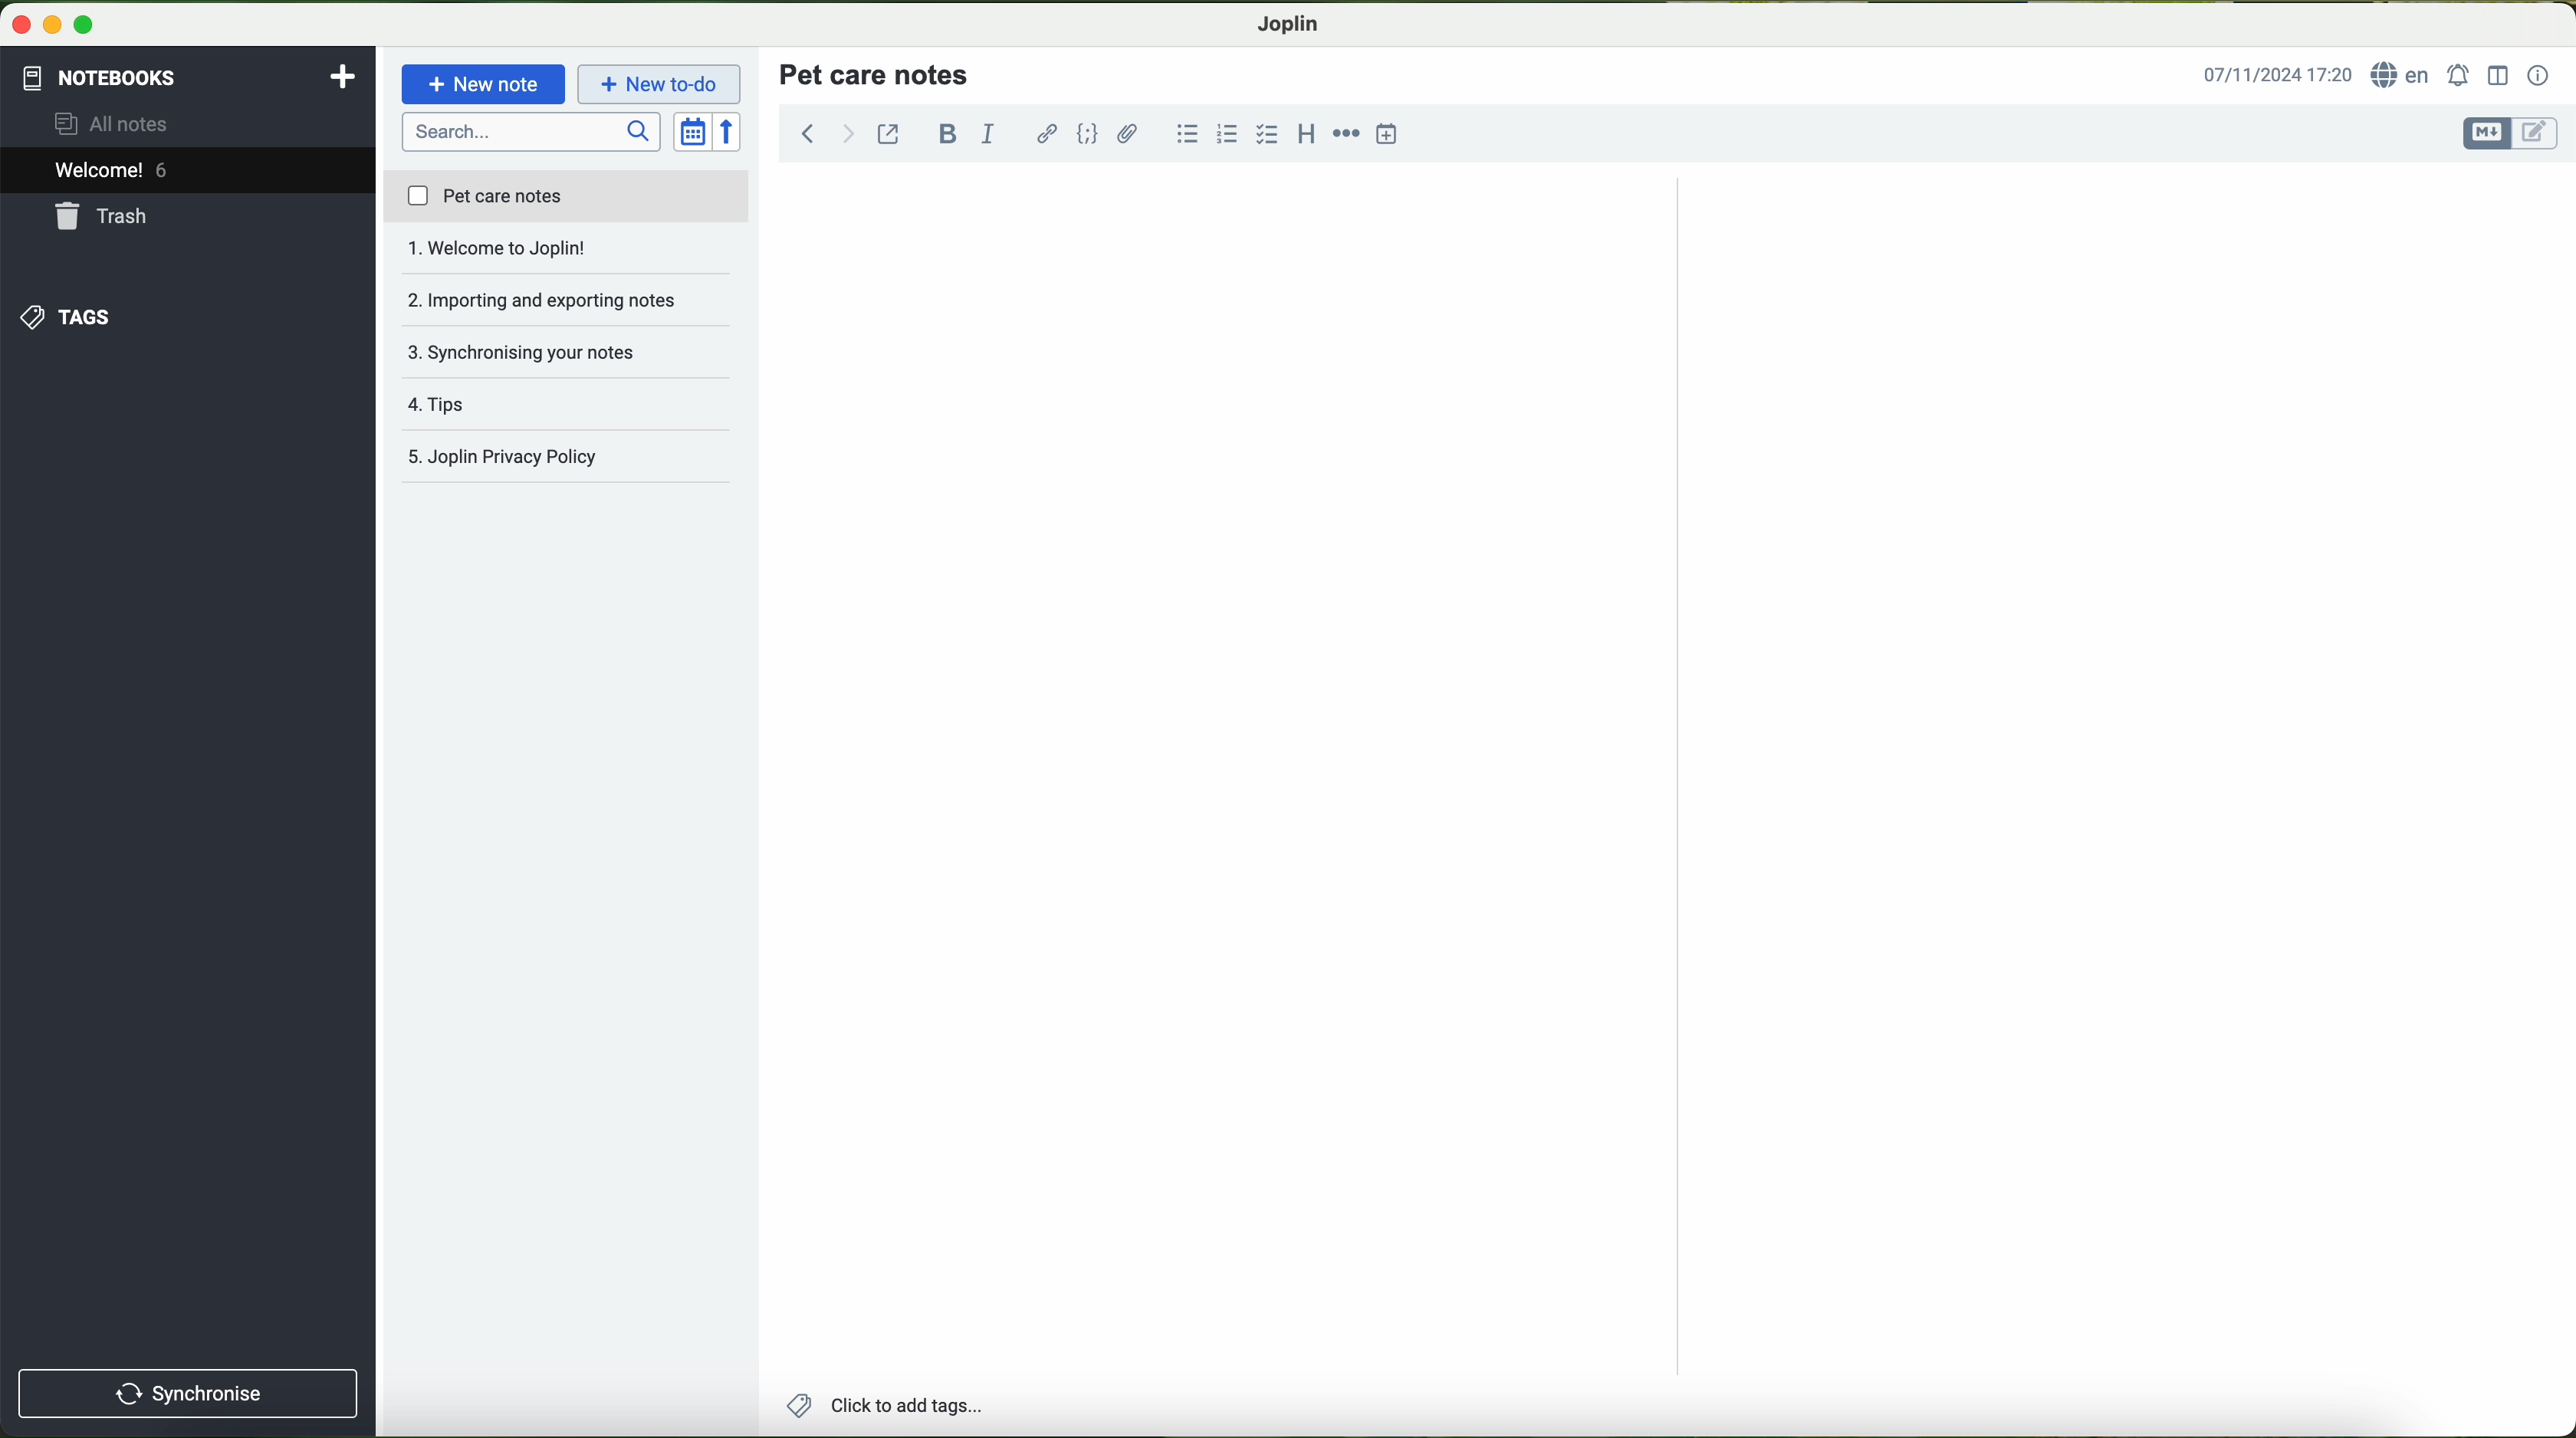 The height and width of the screenshot is (1438, 2576). What do you see at coordinates (63, 317) in the screenshot?
I see `tags` at bounding box center [63, 317].